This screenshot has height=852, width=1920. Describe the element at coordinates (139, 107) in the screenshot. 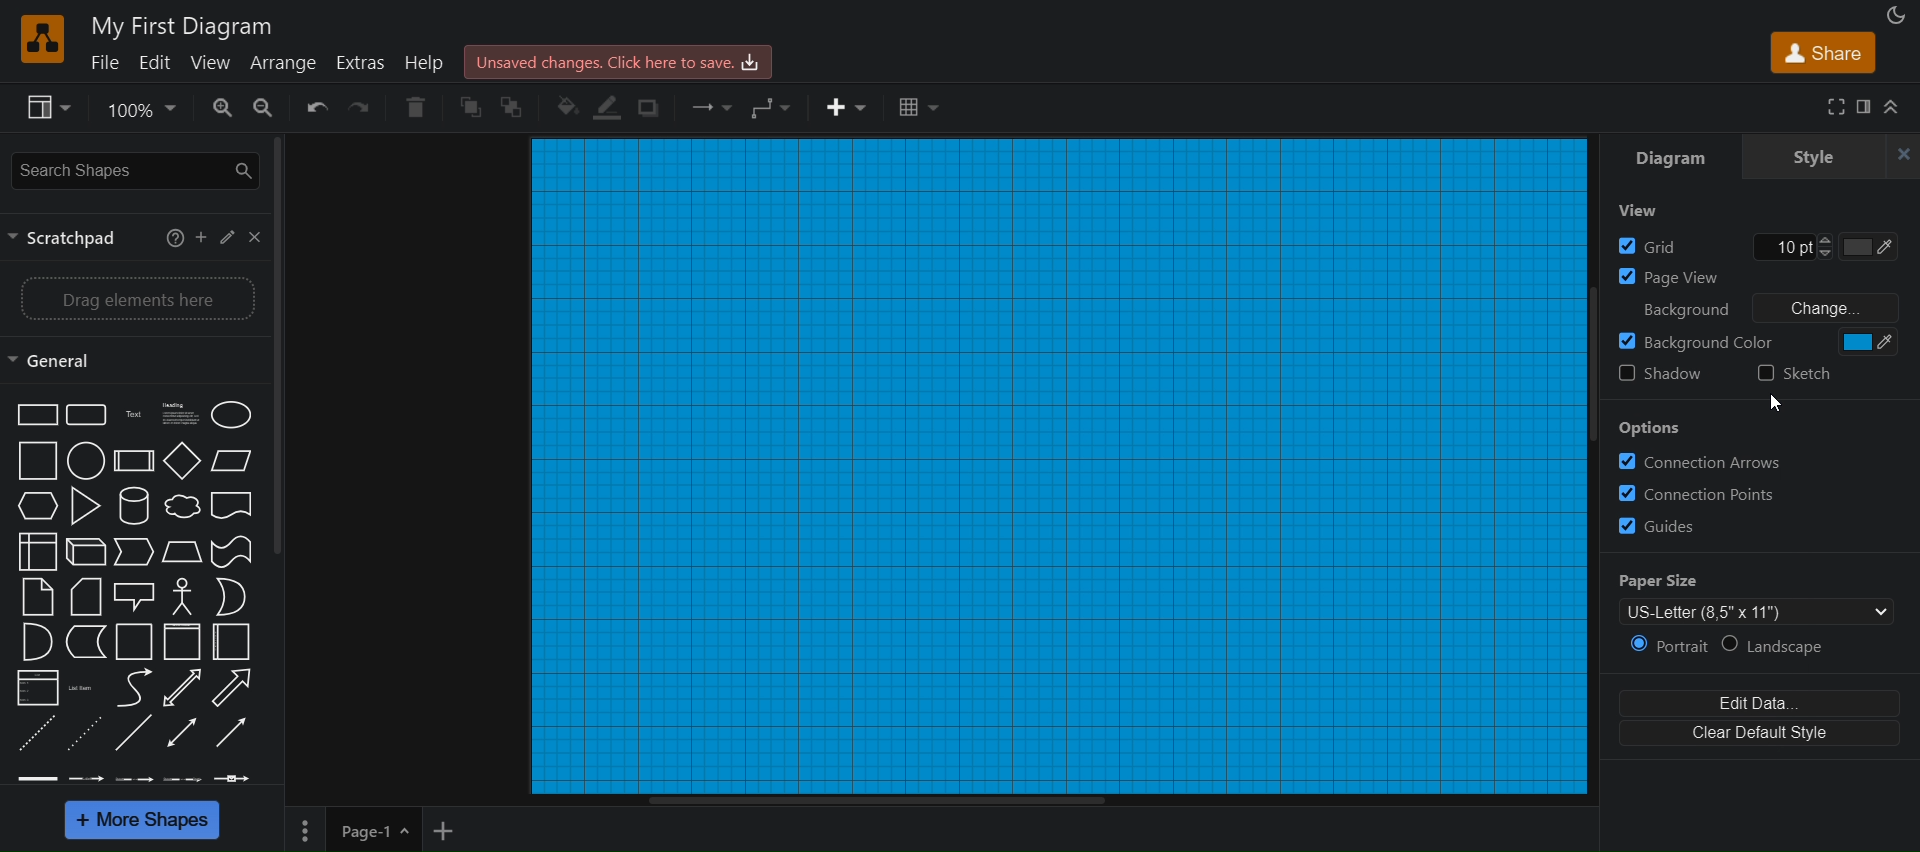

I see `zoom` at that location.